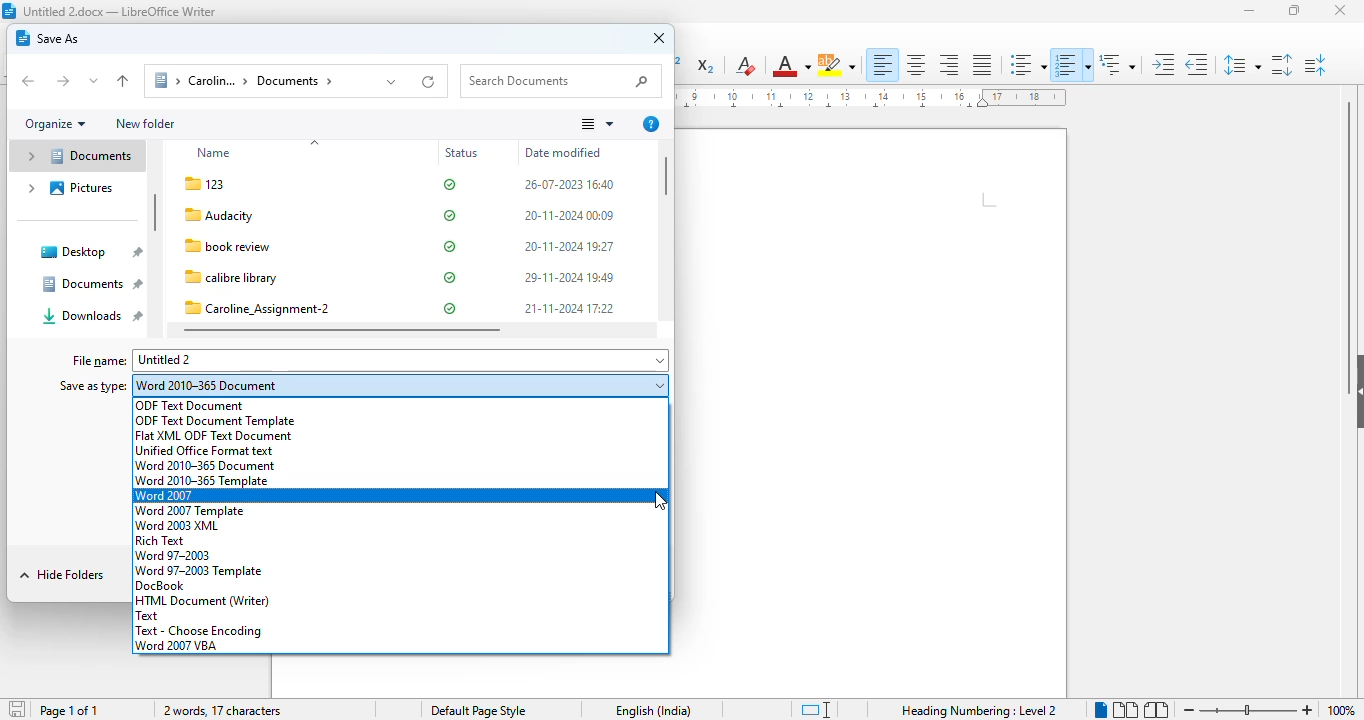 Image resolution: width=1364 pixels, height=720 pixels. What do you see at coordinates (177, 646) in the screenshot?
I see `word 2007 VBA` at bounding box center [177, 646].